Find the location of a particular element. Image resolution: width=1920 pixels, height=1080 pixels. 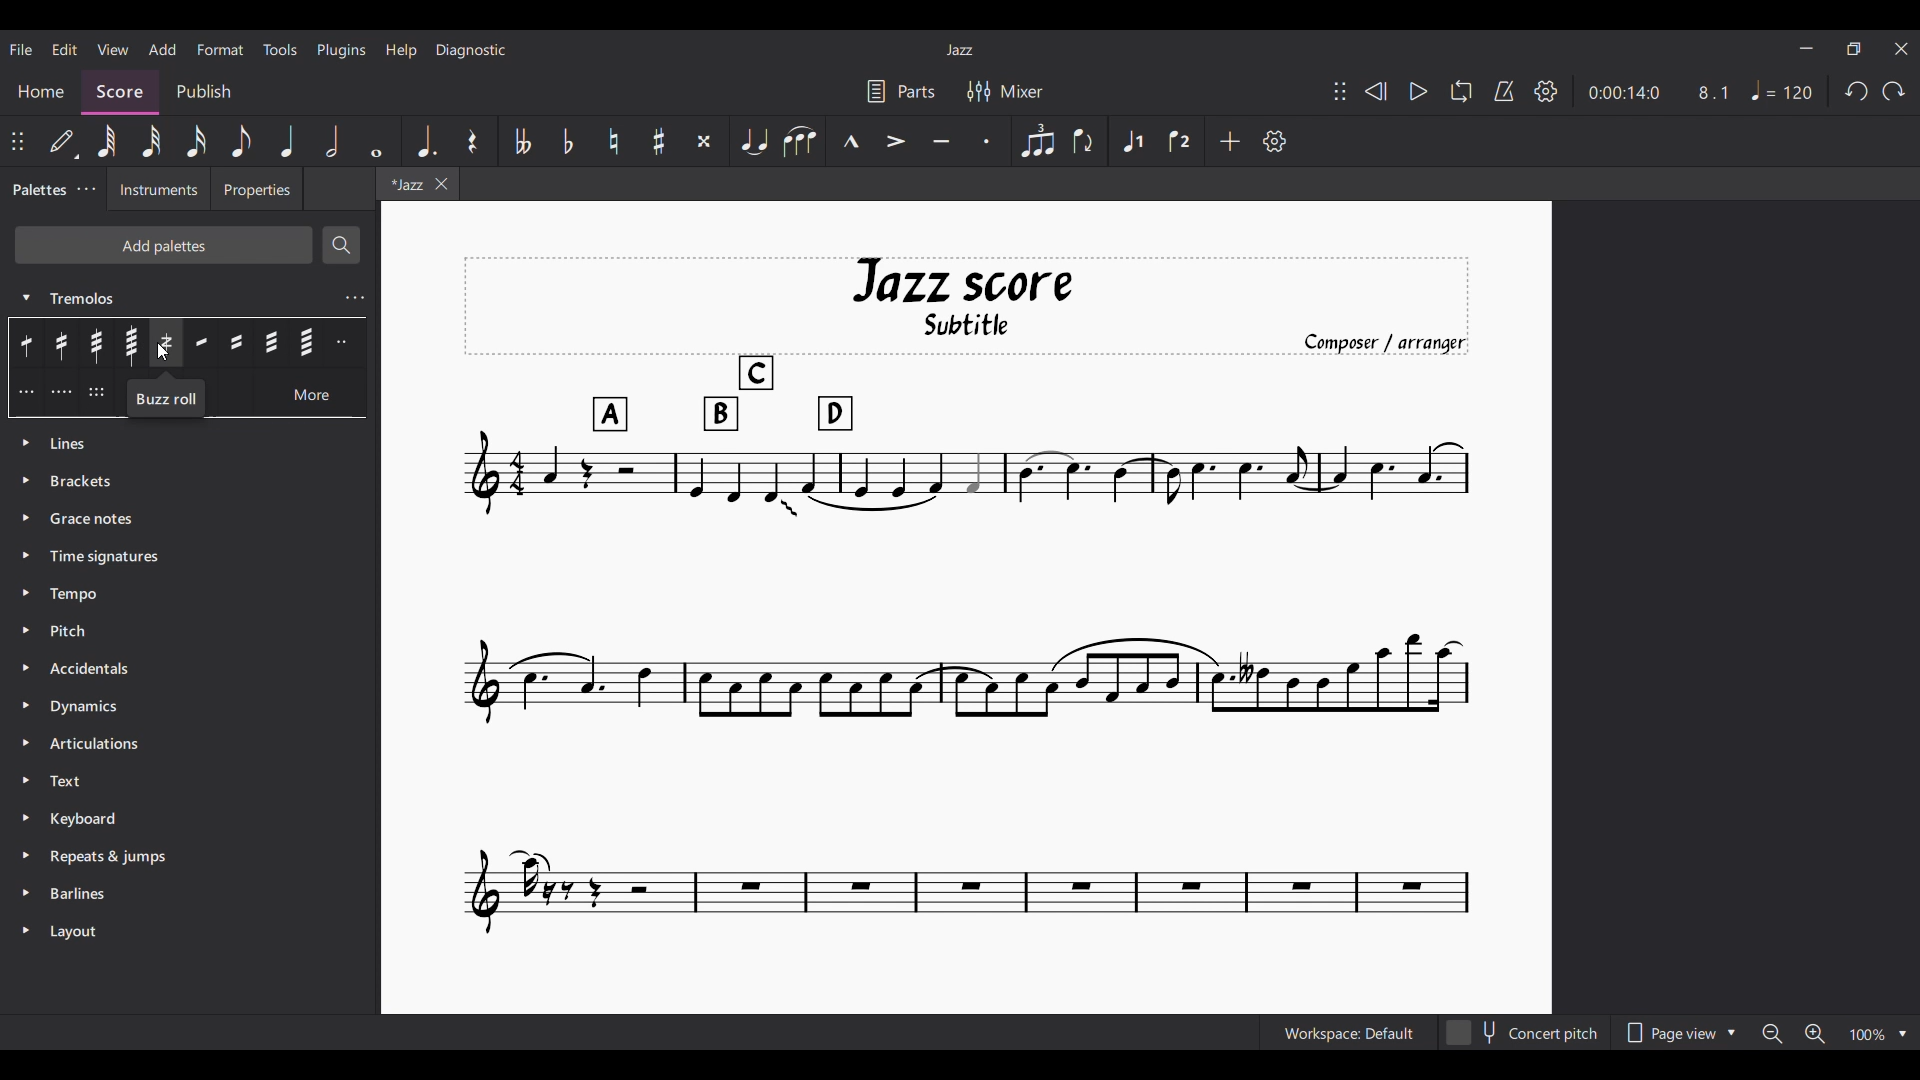

Cursor is located at coordinates (163, 352).